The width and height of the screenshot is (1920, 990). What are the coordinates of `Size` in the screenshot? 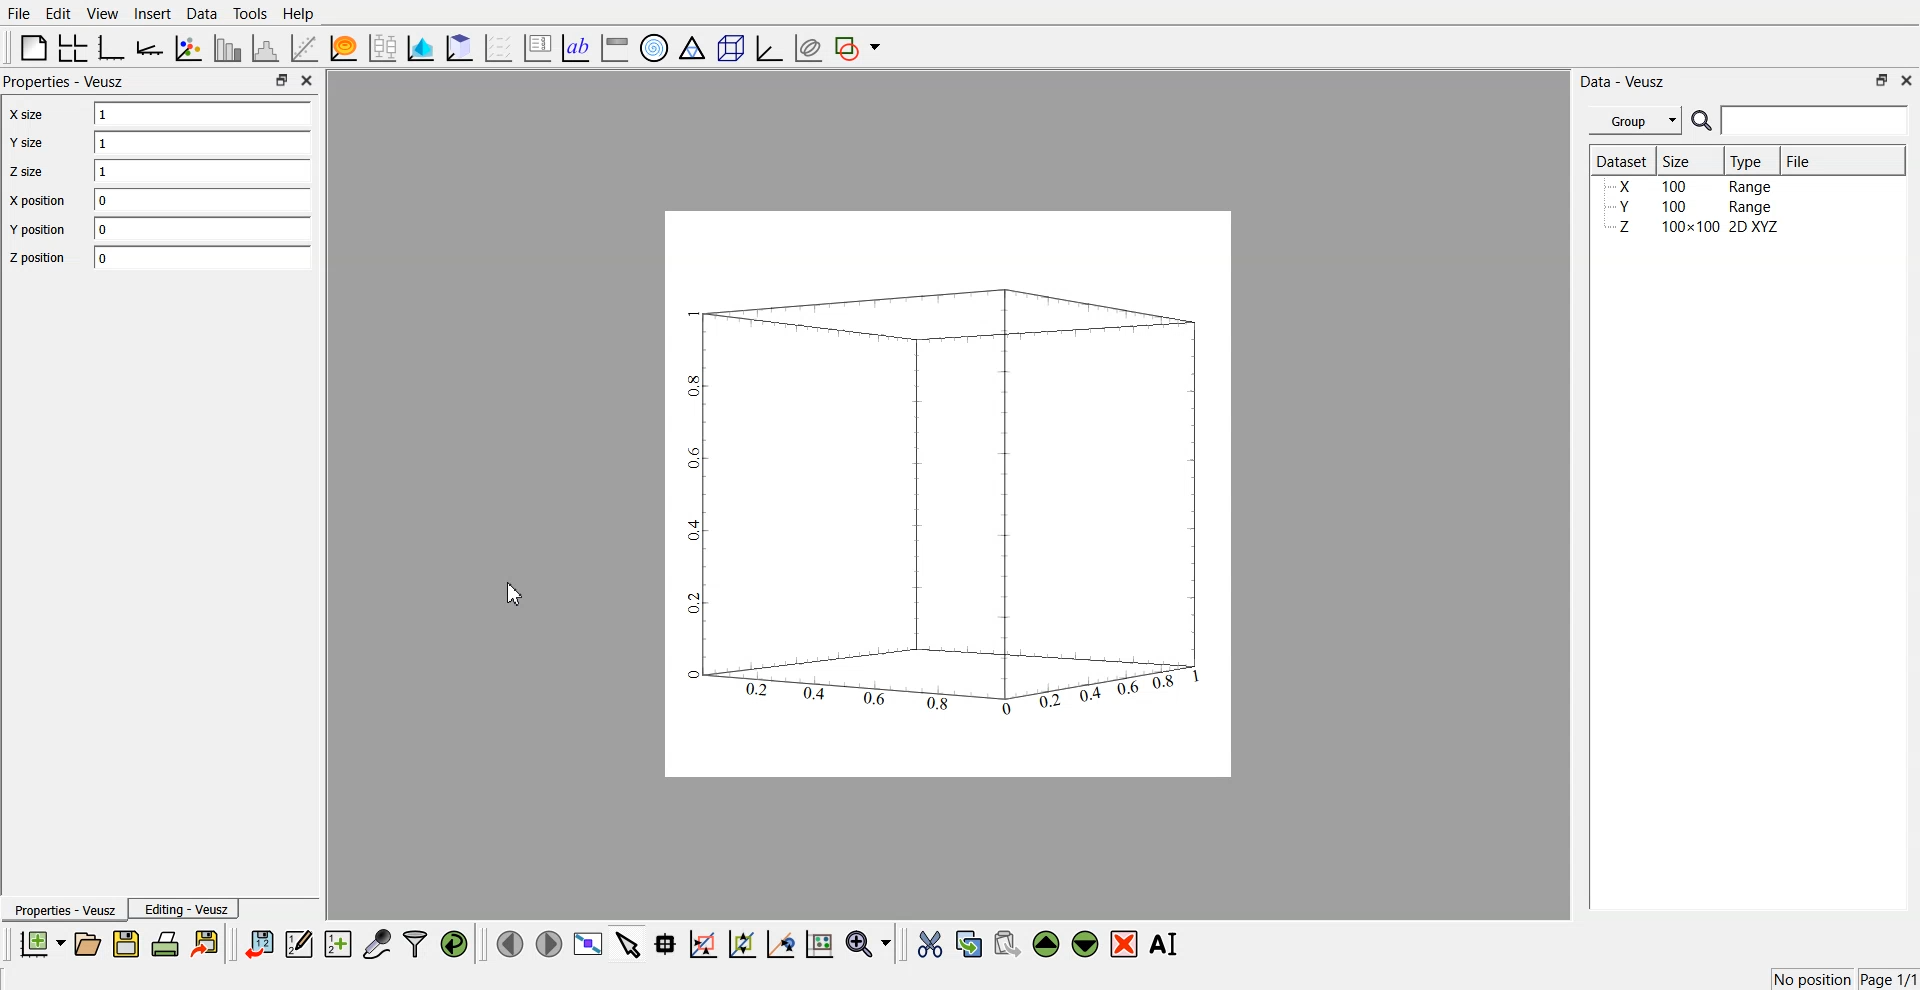 It's located at (1680, 160).